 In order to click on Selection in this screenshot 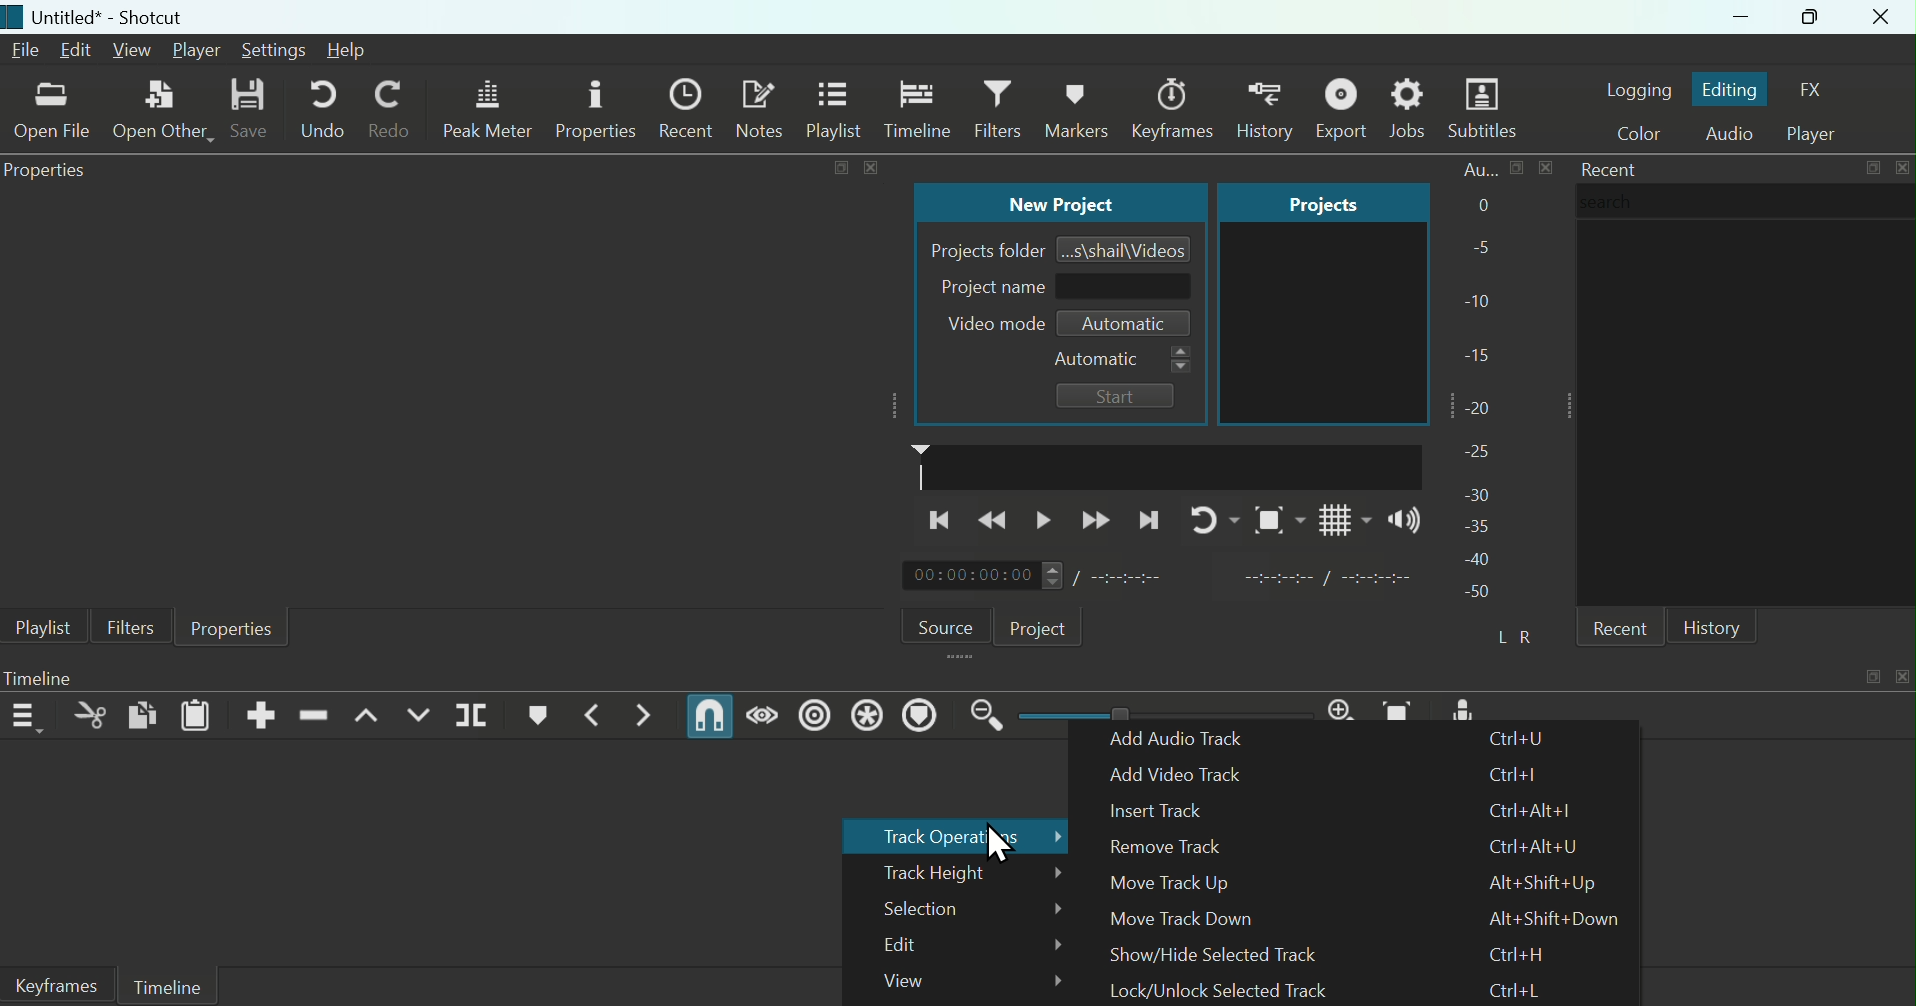, I will do `click(957, 908)`.